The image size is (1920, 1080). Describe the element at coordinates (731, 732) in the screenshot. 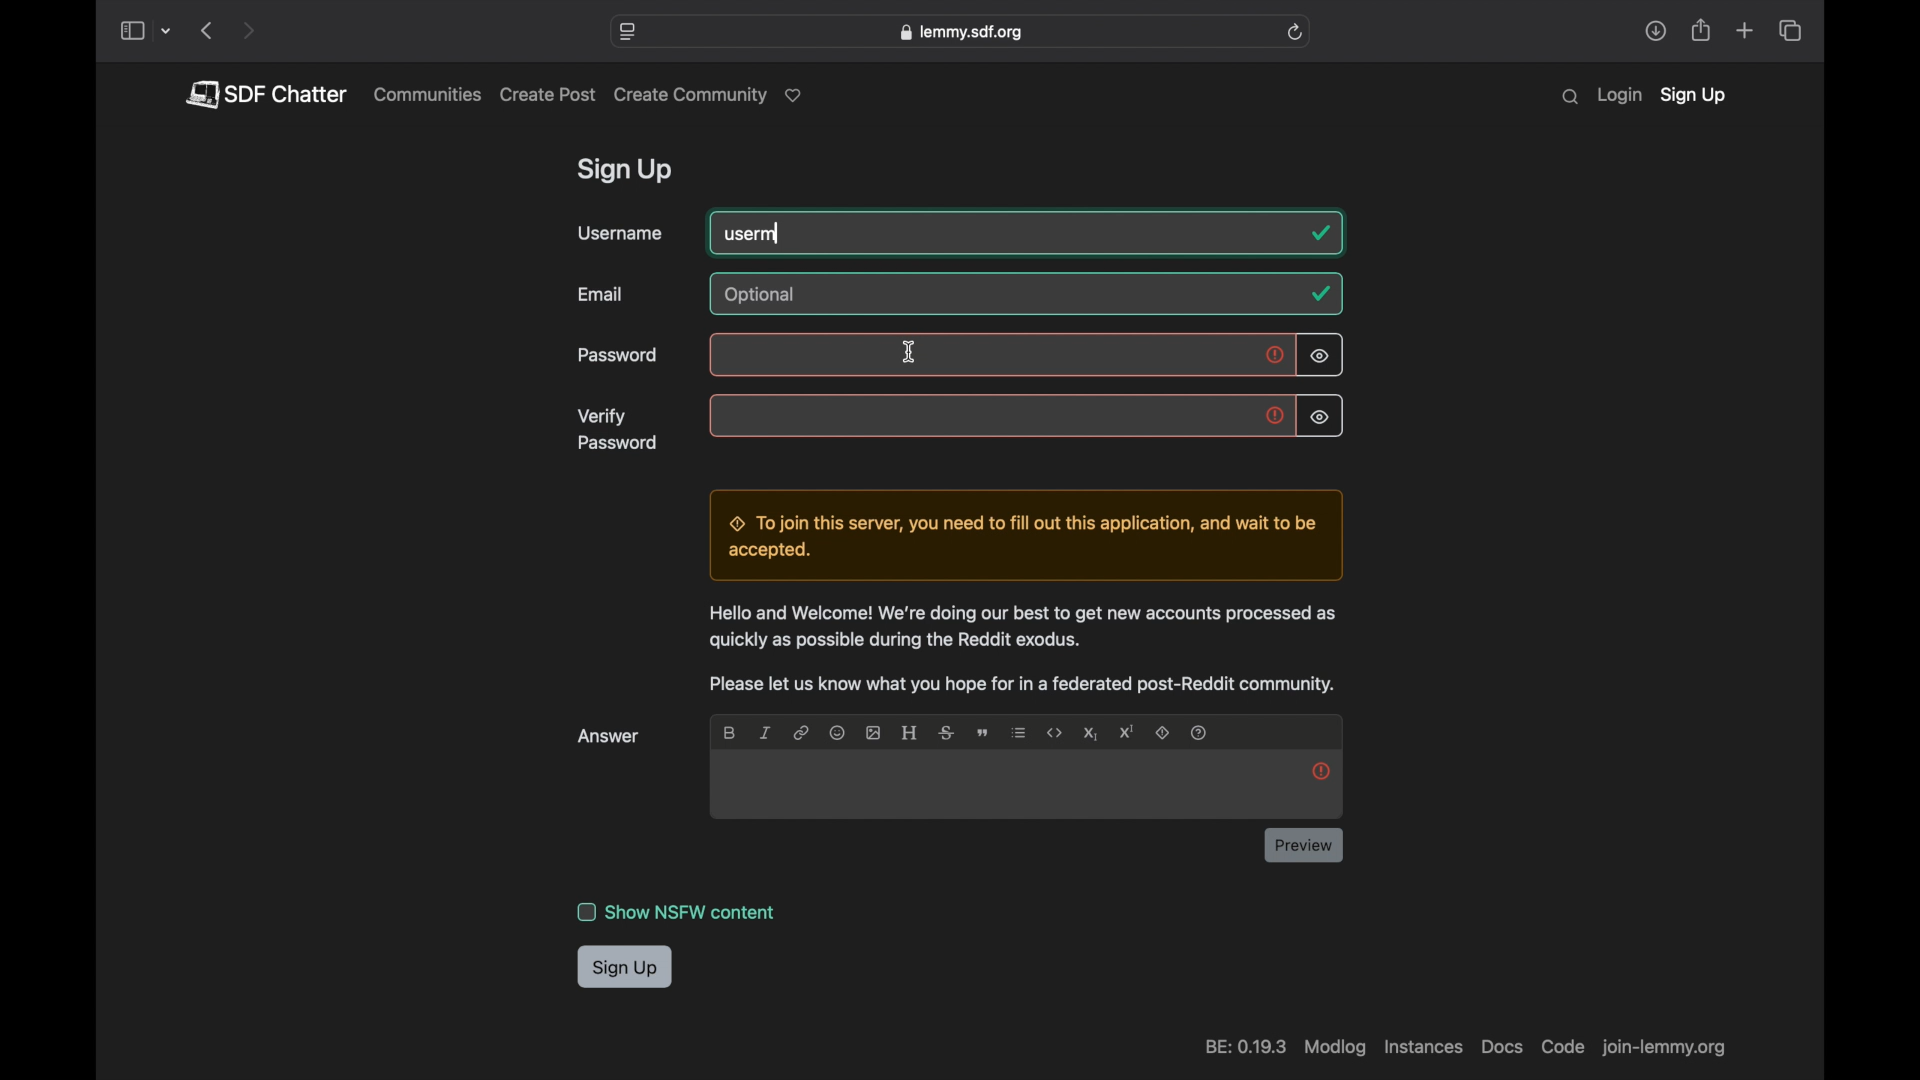

I see `bold` at that location.